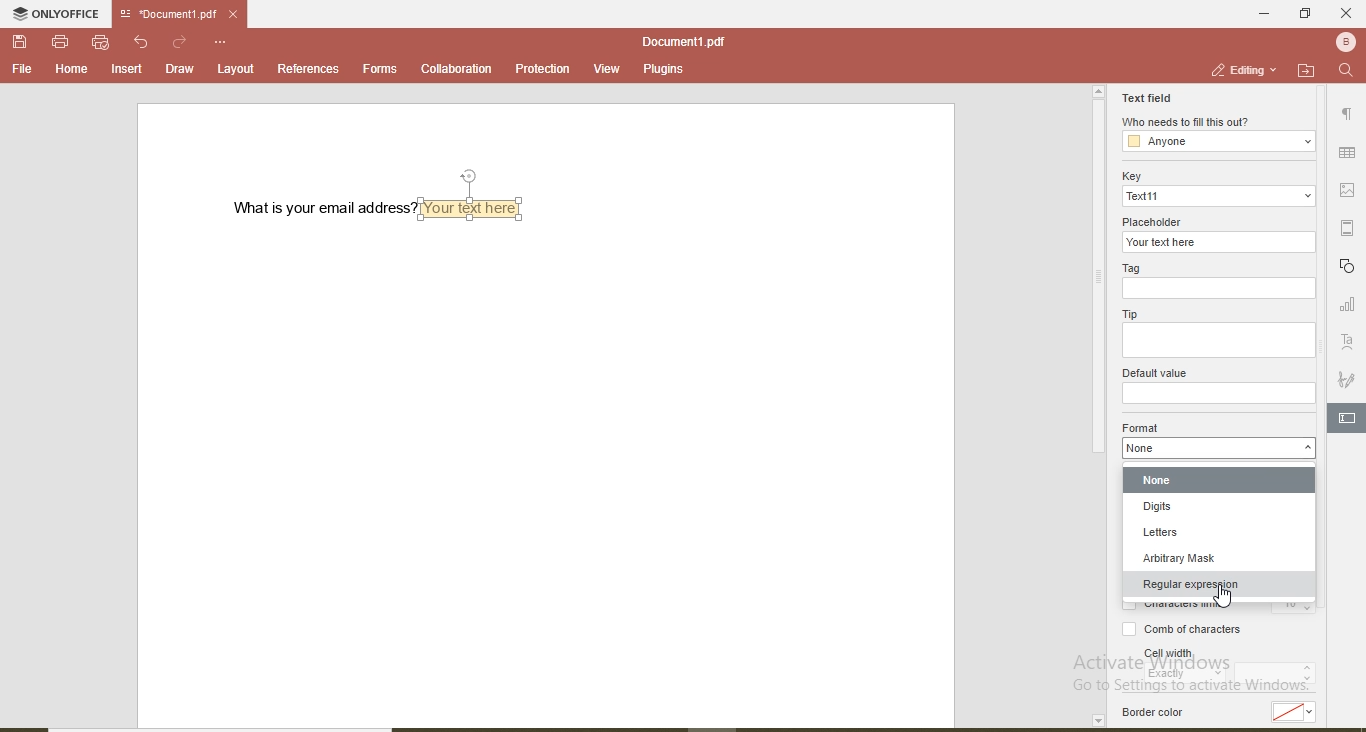 The image size is (1366, 732). Describe the element at coordinates (1347, 306) in the screenshot. I see `graph` at that location.